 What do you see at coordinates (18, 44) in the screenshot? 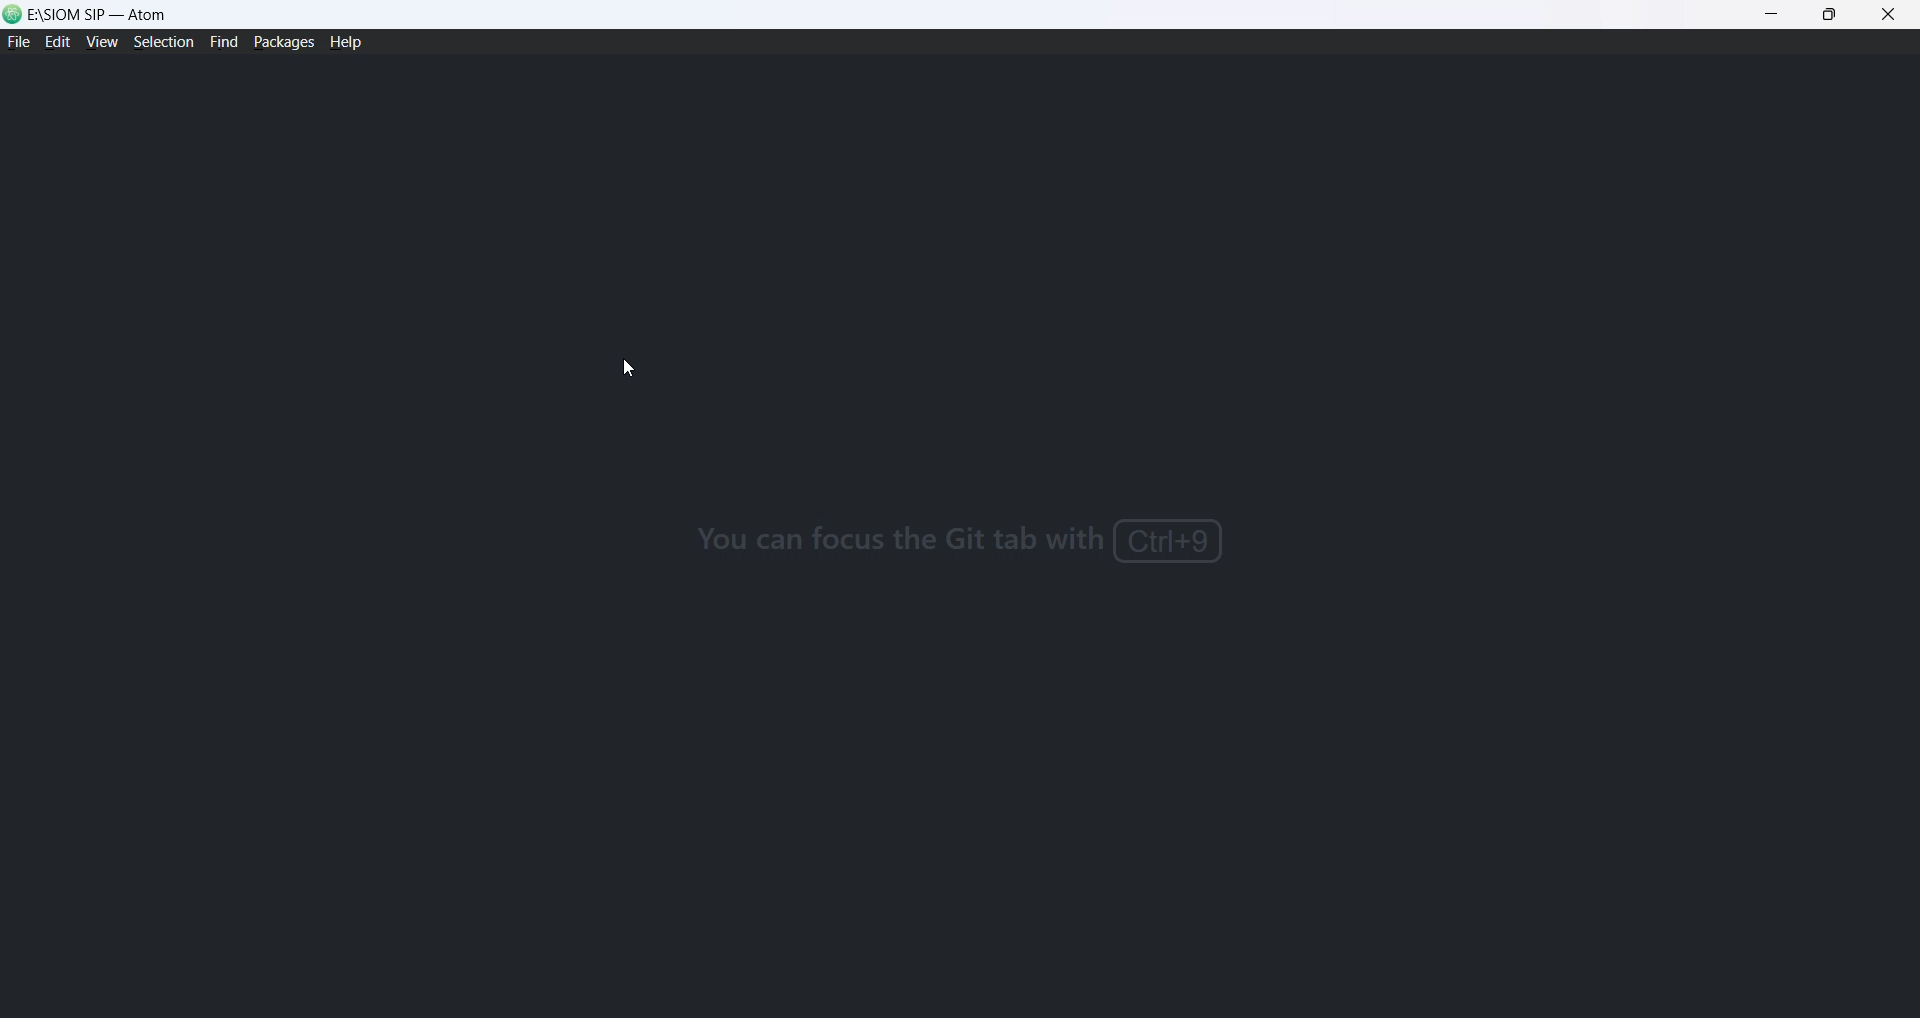
I see `file` at bounding box center [18, 44].